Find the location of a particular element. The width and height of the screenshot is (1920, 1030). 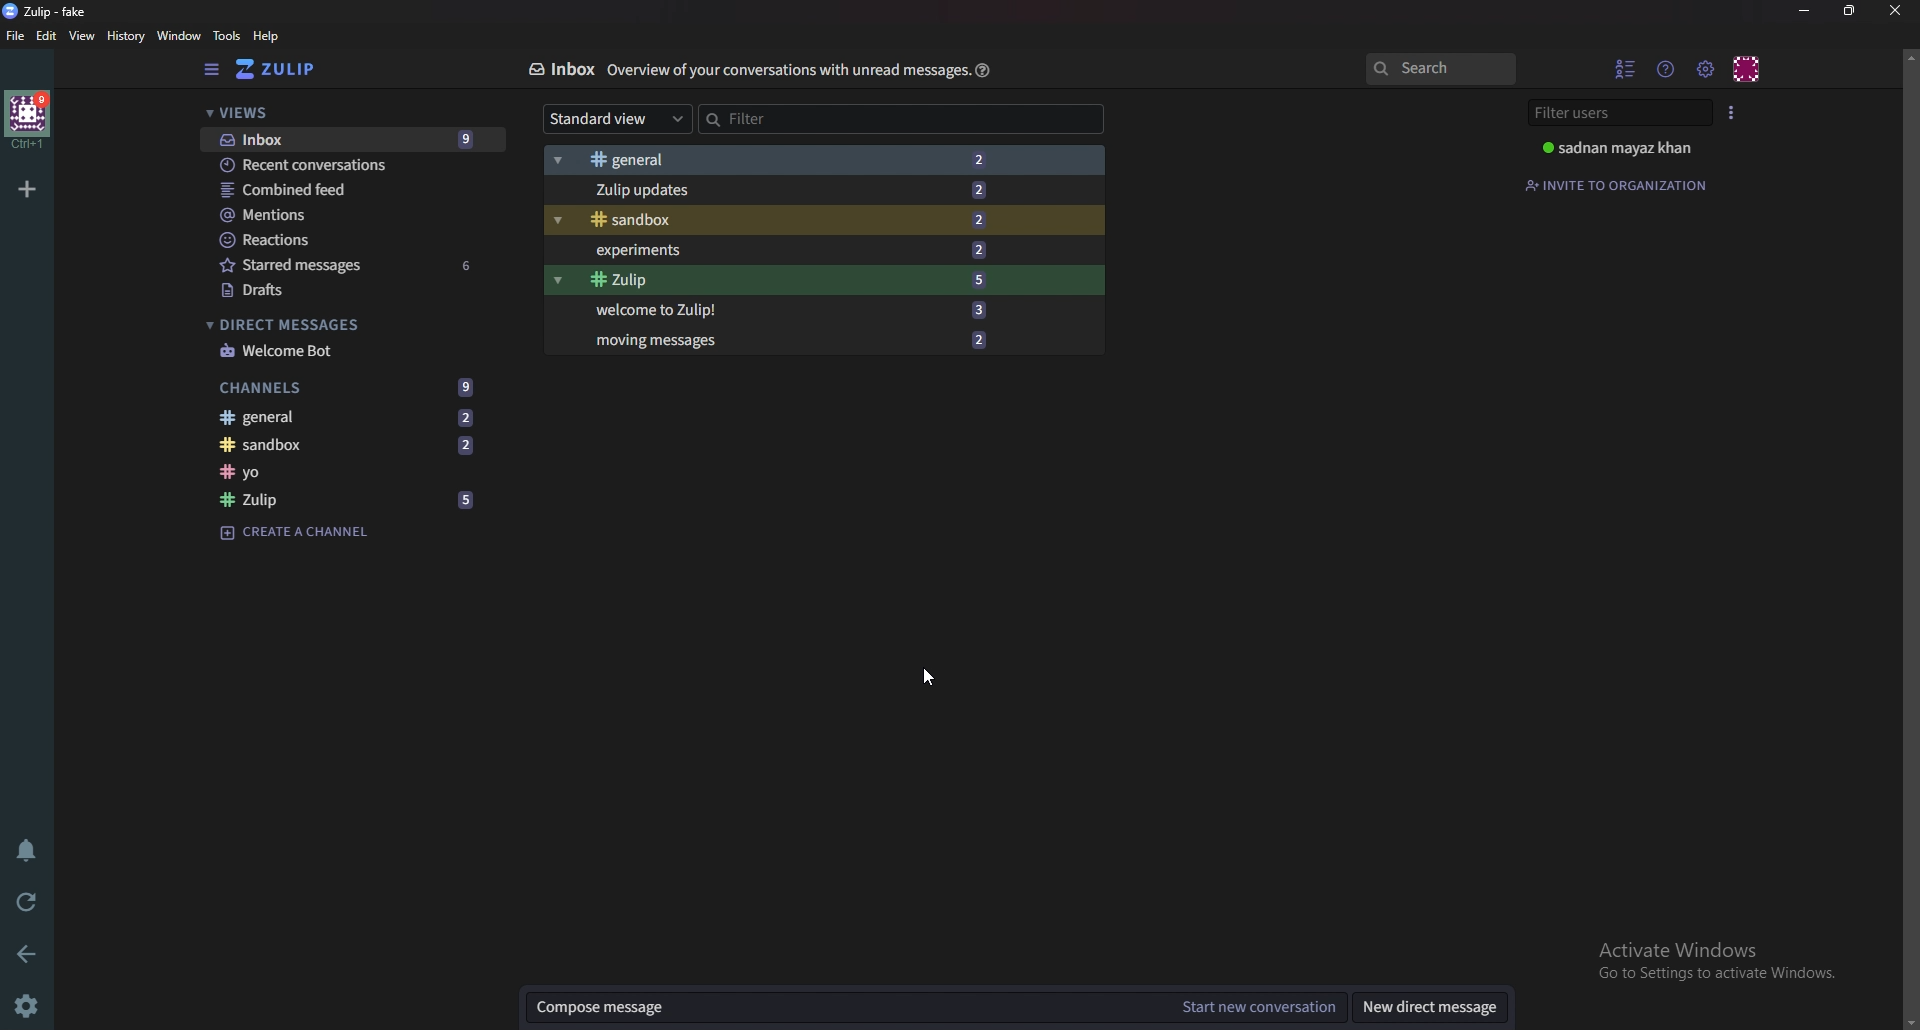

file is located at coordinates (17, 35).